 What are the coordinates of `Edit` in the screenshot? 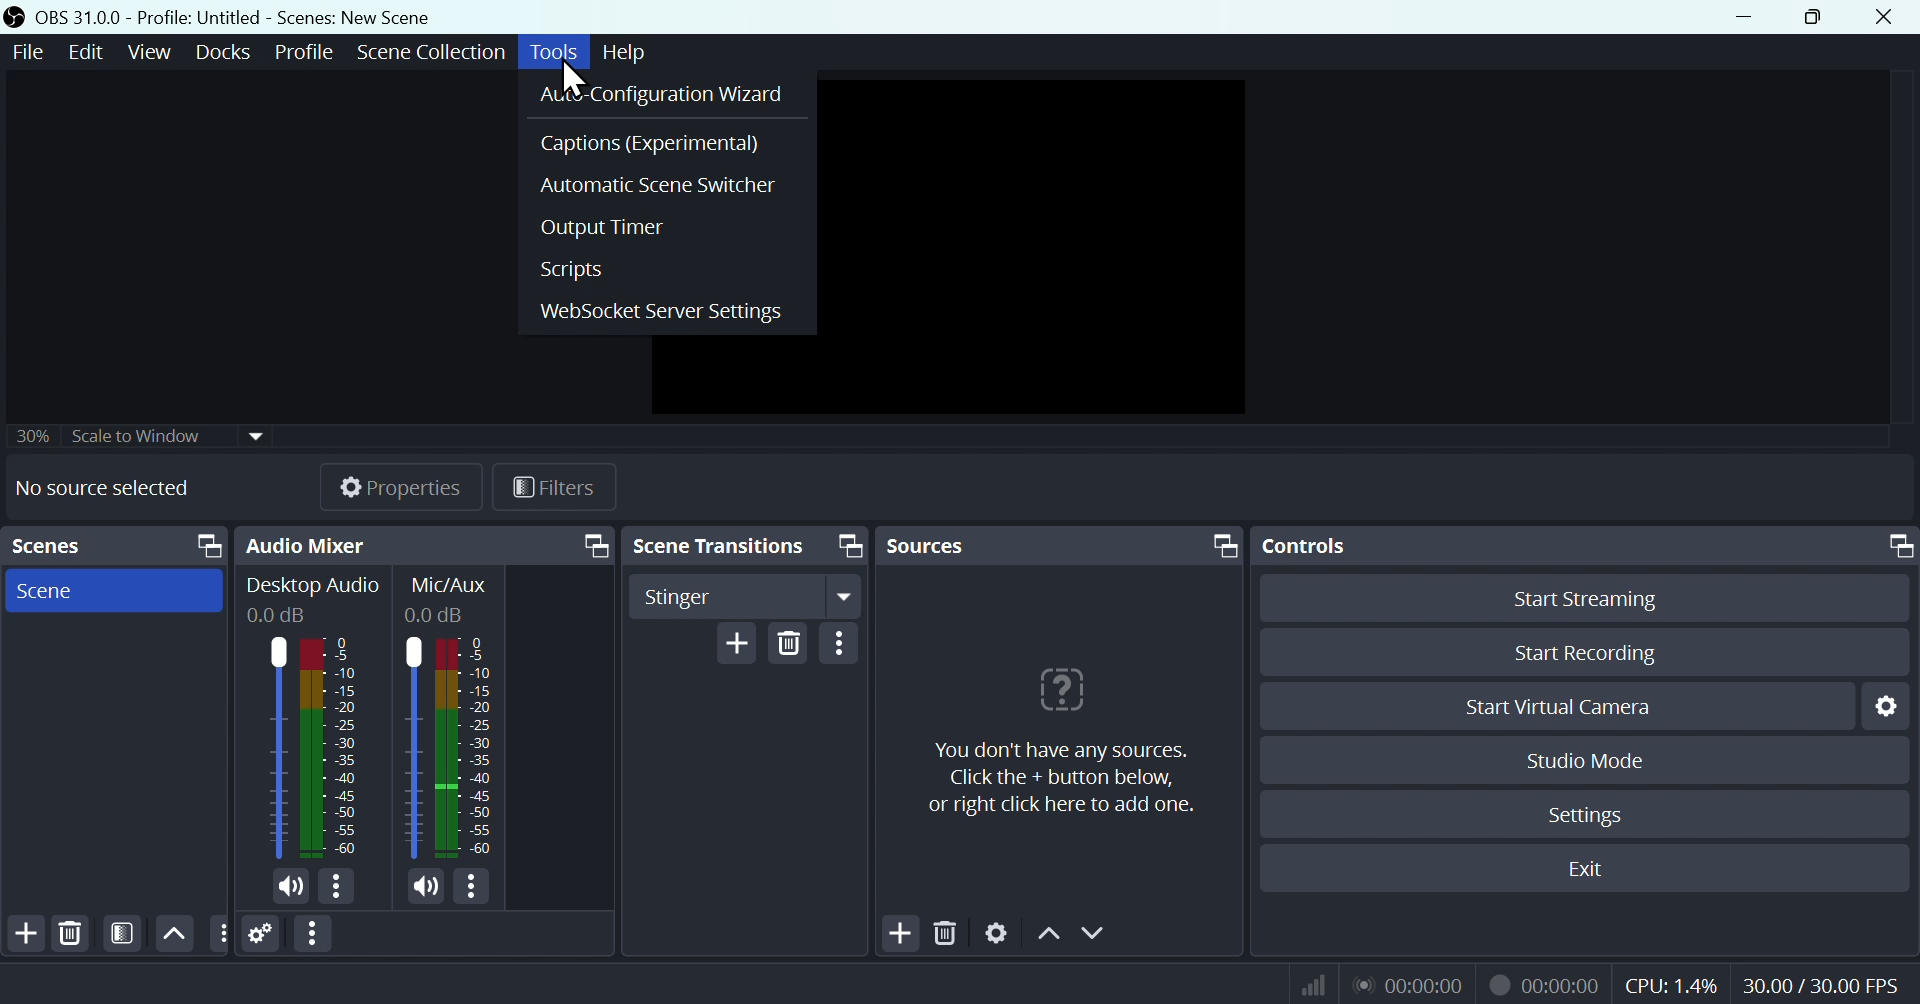 It's located at (88, 53).